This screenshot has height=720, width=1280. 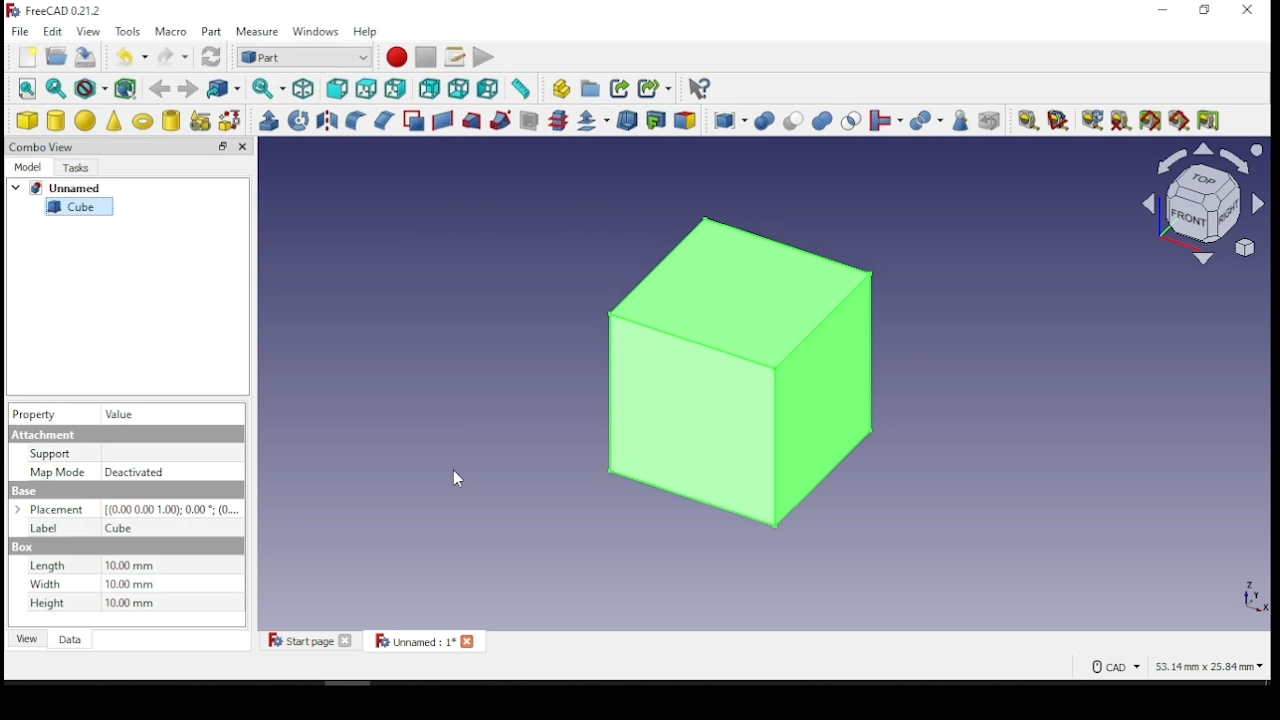 What do you see at coordinates (594, 120) in the screenshot?
I see `offset` at bounding box center [594, 120].